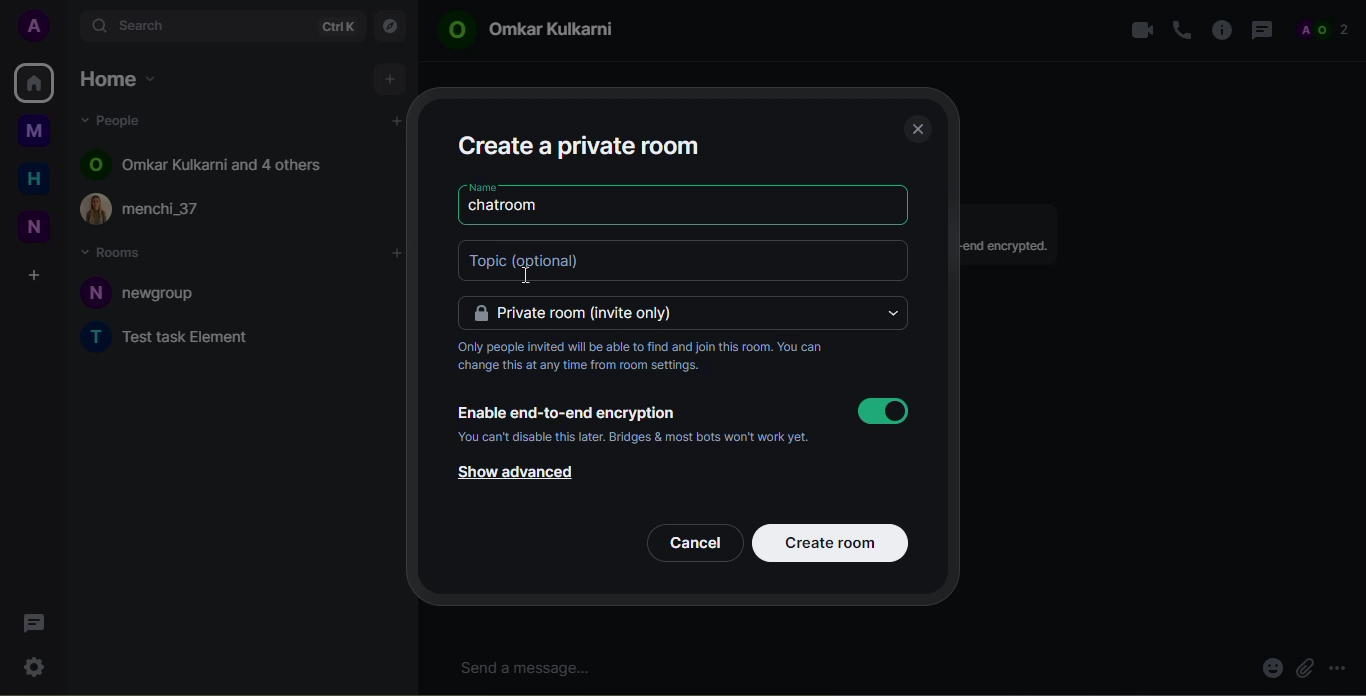 Image resolution: width=1366 pixels, height=696 pixels. I want to click on cursor, so click(518, 277).